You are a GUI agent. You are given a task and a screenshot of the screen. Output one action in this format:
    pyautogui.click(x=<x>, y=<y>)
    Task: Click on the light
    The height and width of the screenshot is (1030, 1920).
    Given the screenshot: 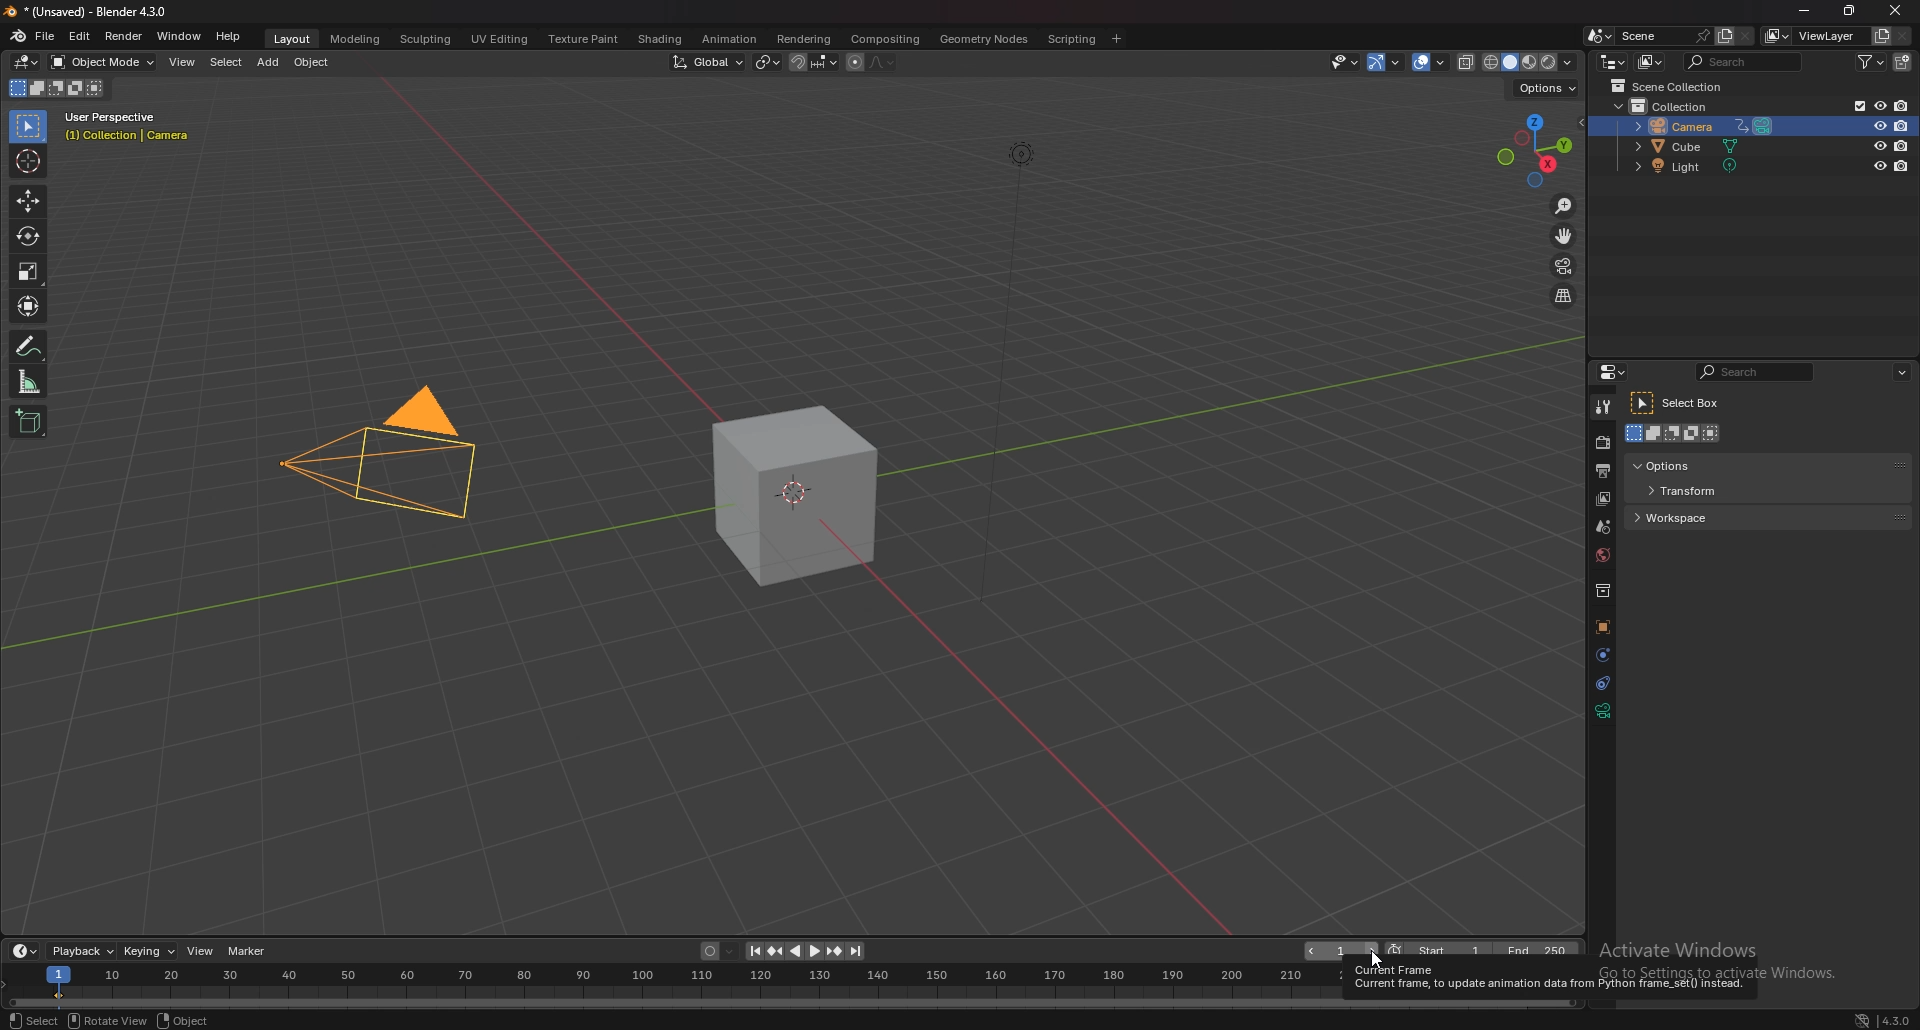 What is the action you would take?
    pyautogui.click(x=1693, y=168)
    